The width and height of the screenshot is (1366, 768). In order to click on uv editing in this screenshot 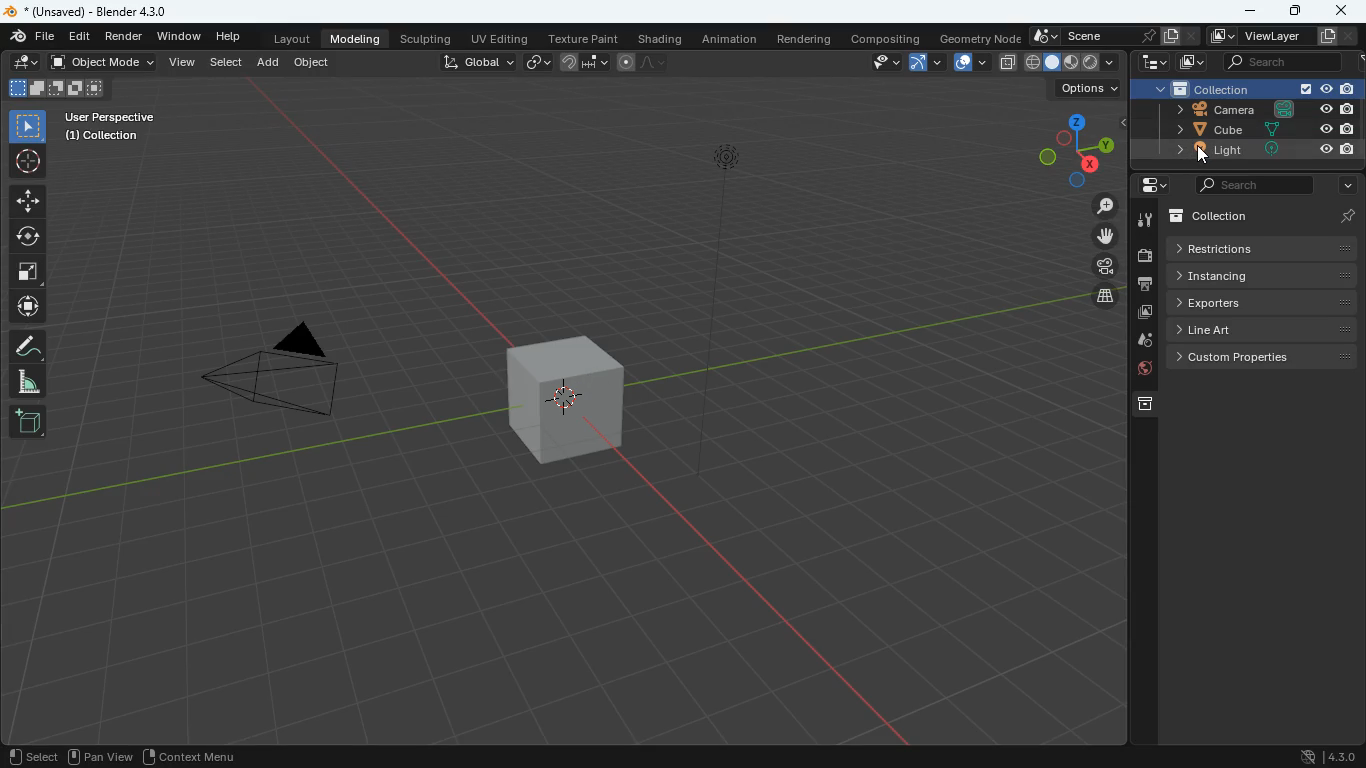, I will do `click(502, 38)`.